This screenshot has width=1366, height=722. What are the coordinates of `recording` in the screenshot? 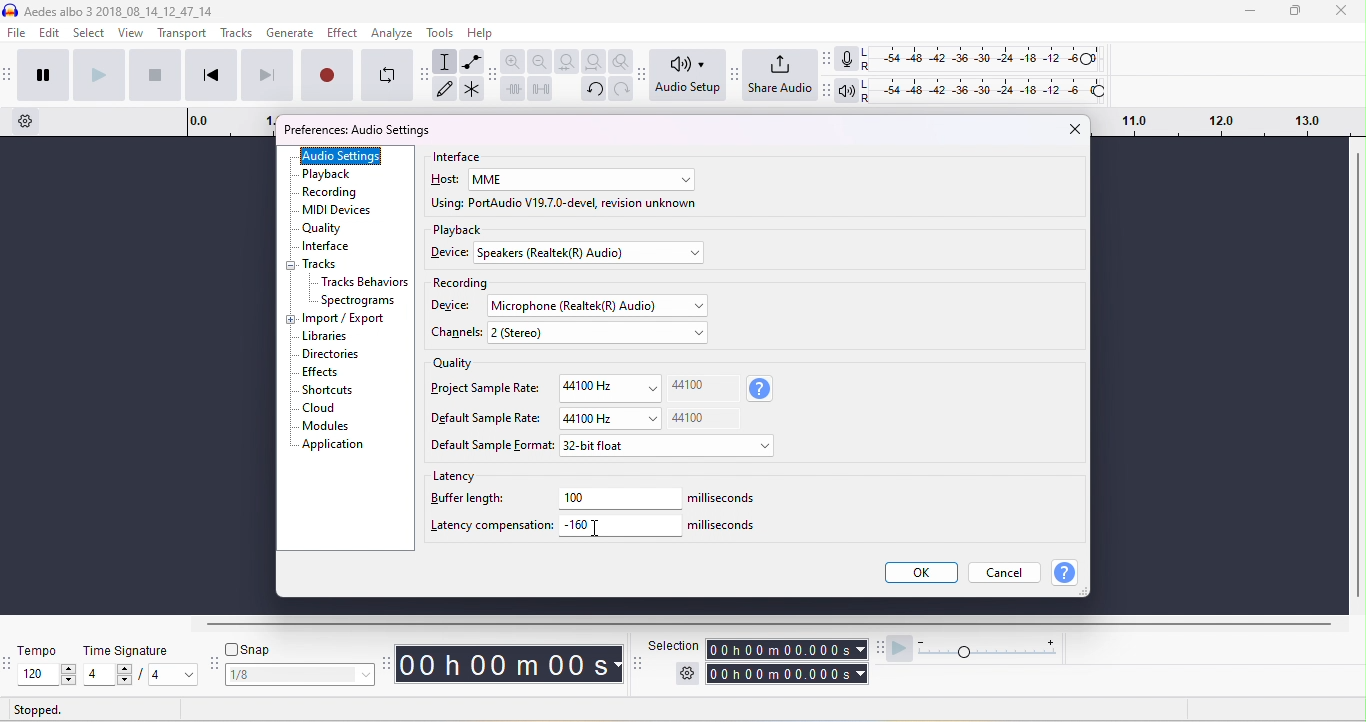 It's located at (332, 191).